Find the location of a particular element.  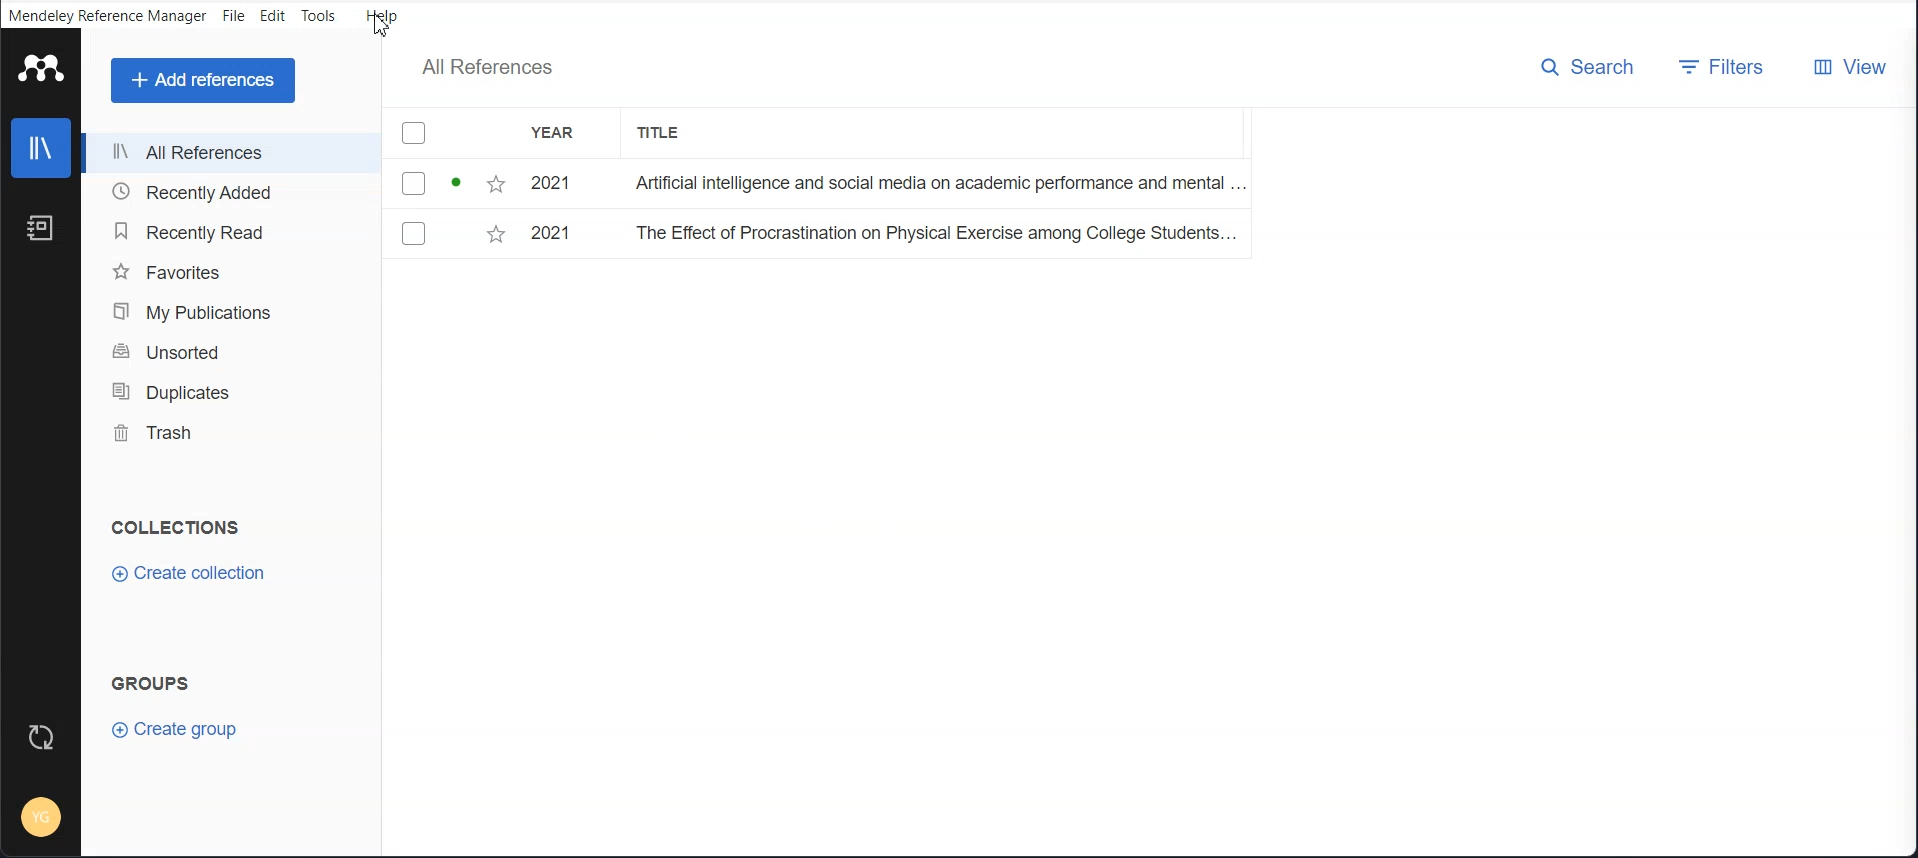

Starred is located at coordinates (497, 184).